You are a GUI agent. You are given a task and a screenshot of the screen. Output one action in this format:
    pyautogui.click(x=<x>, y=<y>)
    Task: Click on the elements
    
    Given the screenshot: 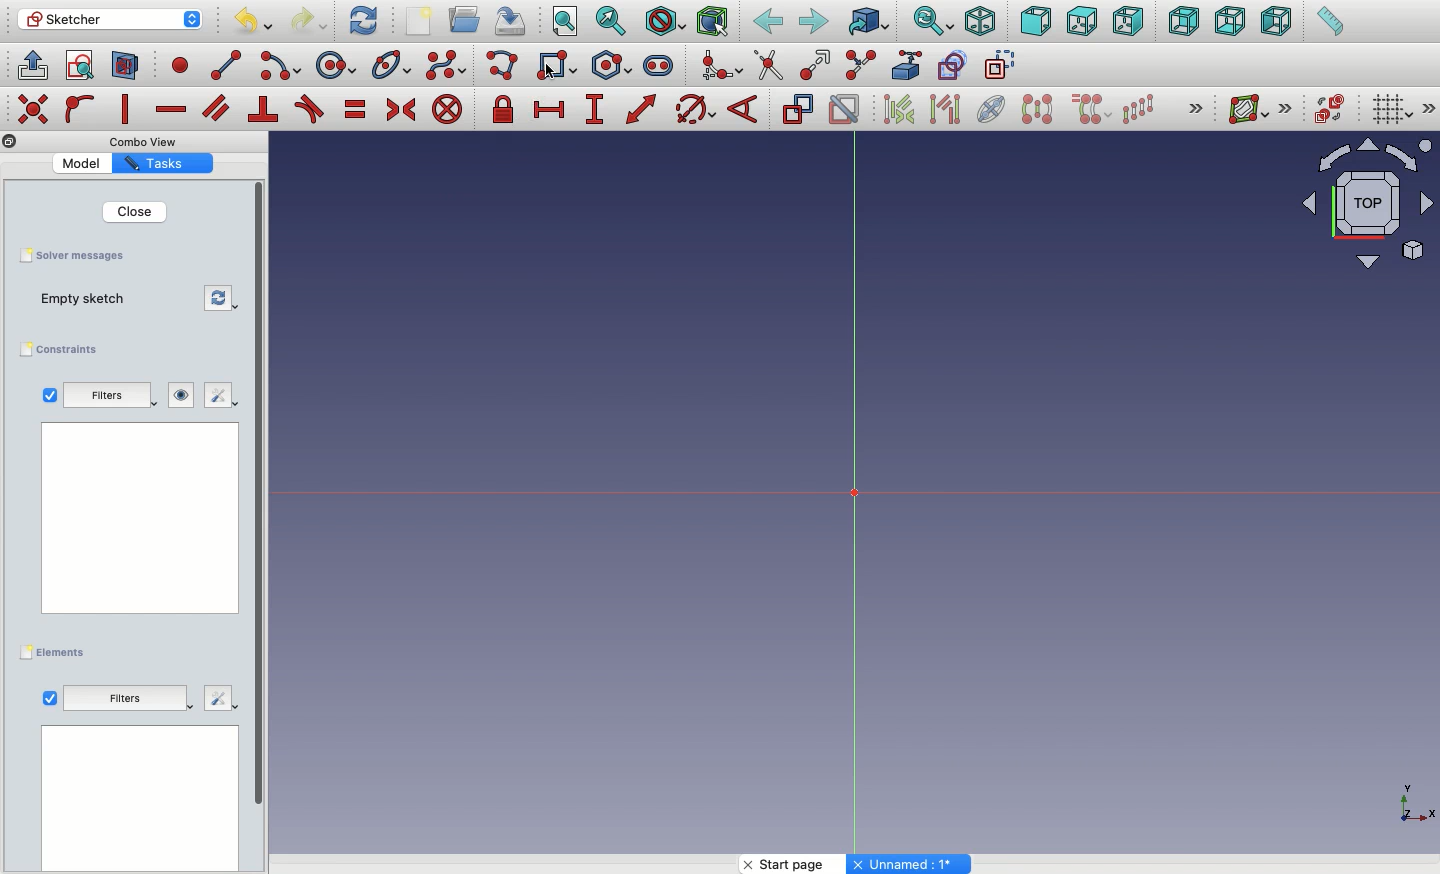 What is the action you would take?
    pyautogui.click(x=56, y=653)
    